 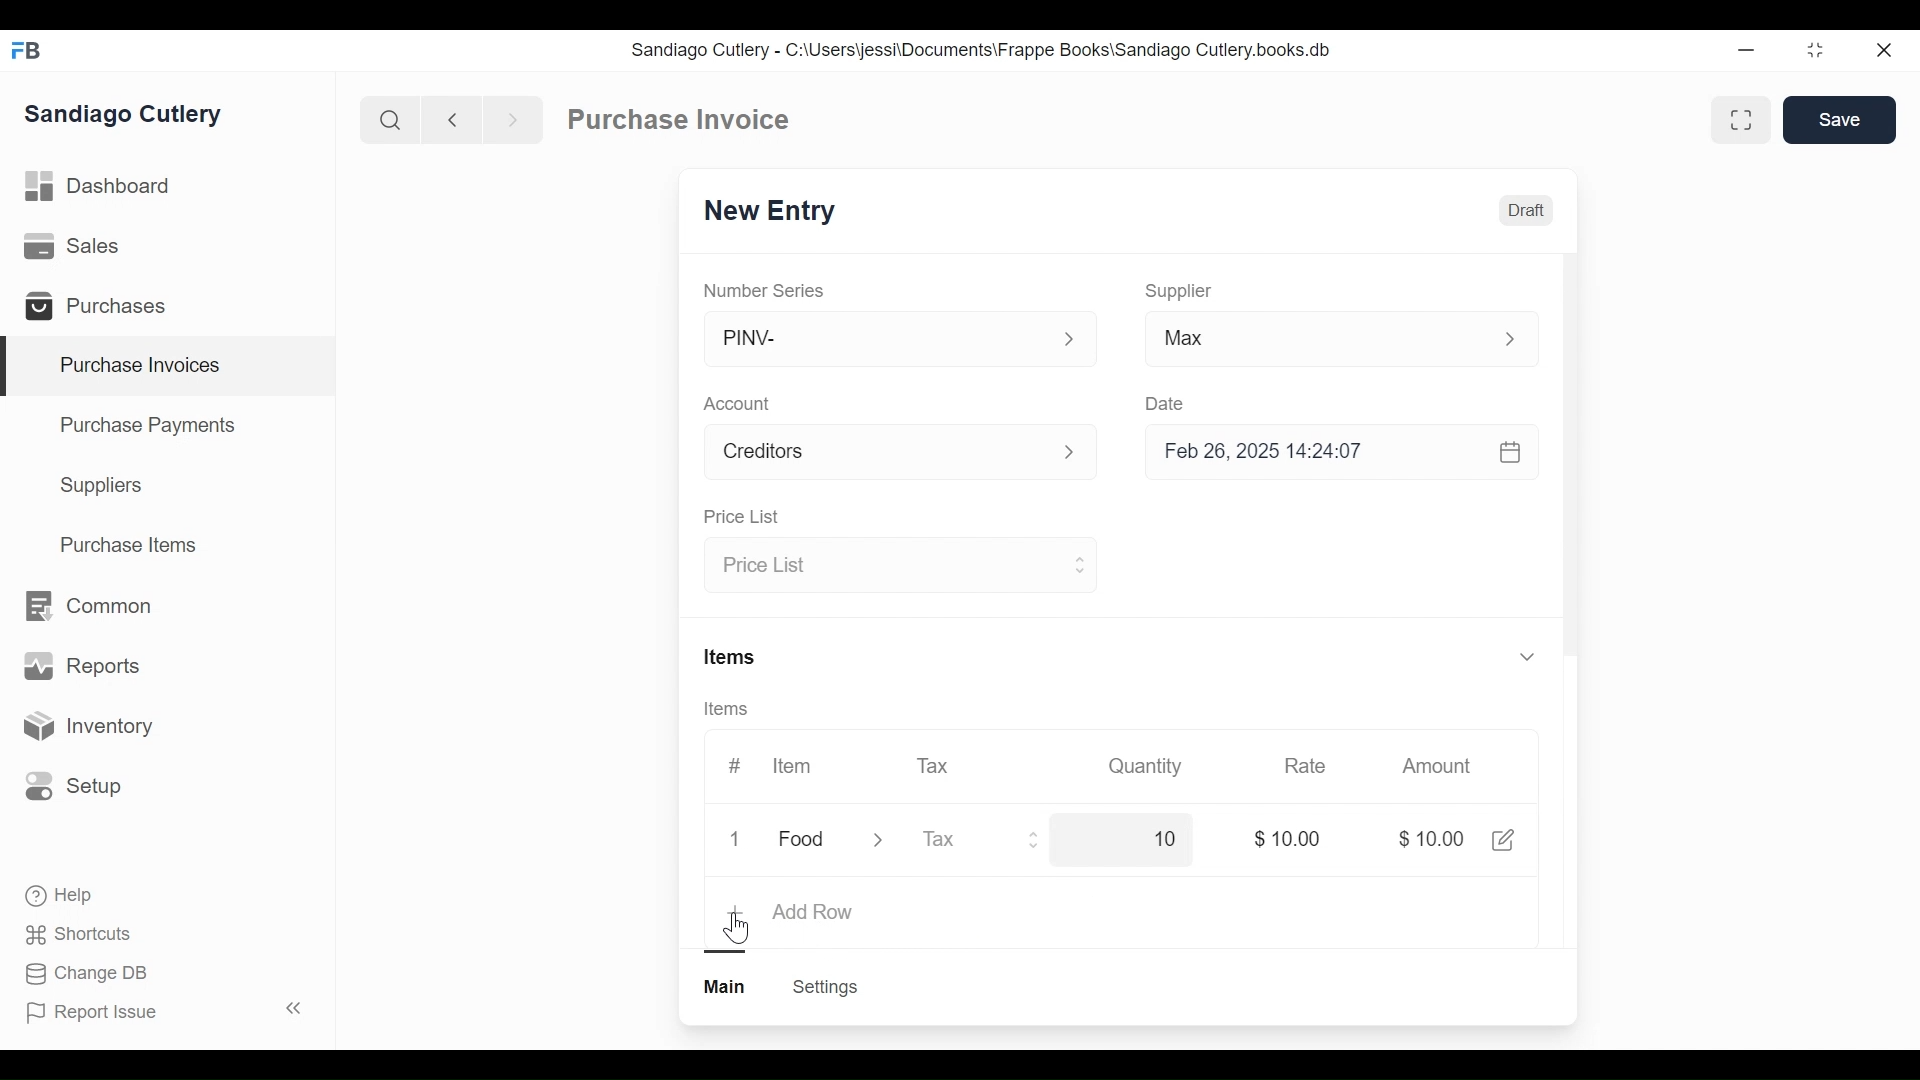 I want to click on Draft, so click(x=1527, y=213).